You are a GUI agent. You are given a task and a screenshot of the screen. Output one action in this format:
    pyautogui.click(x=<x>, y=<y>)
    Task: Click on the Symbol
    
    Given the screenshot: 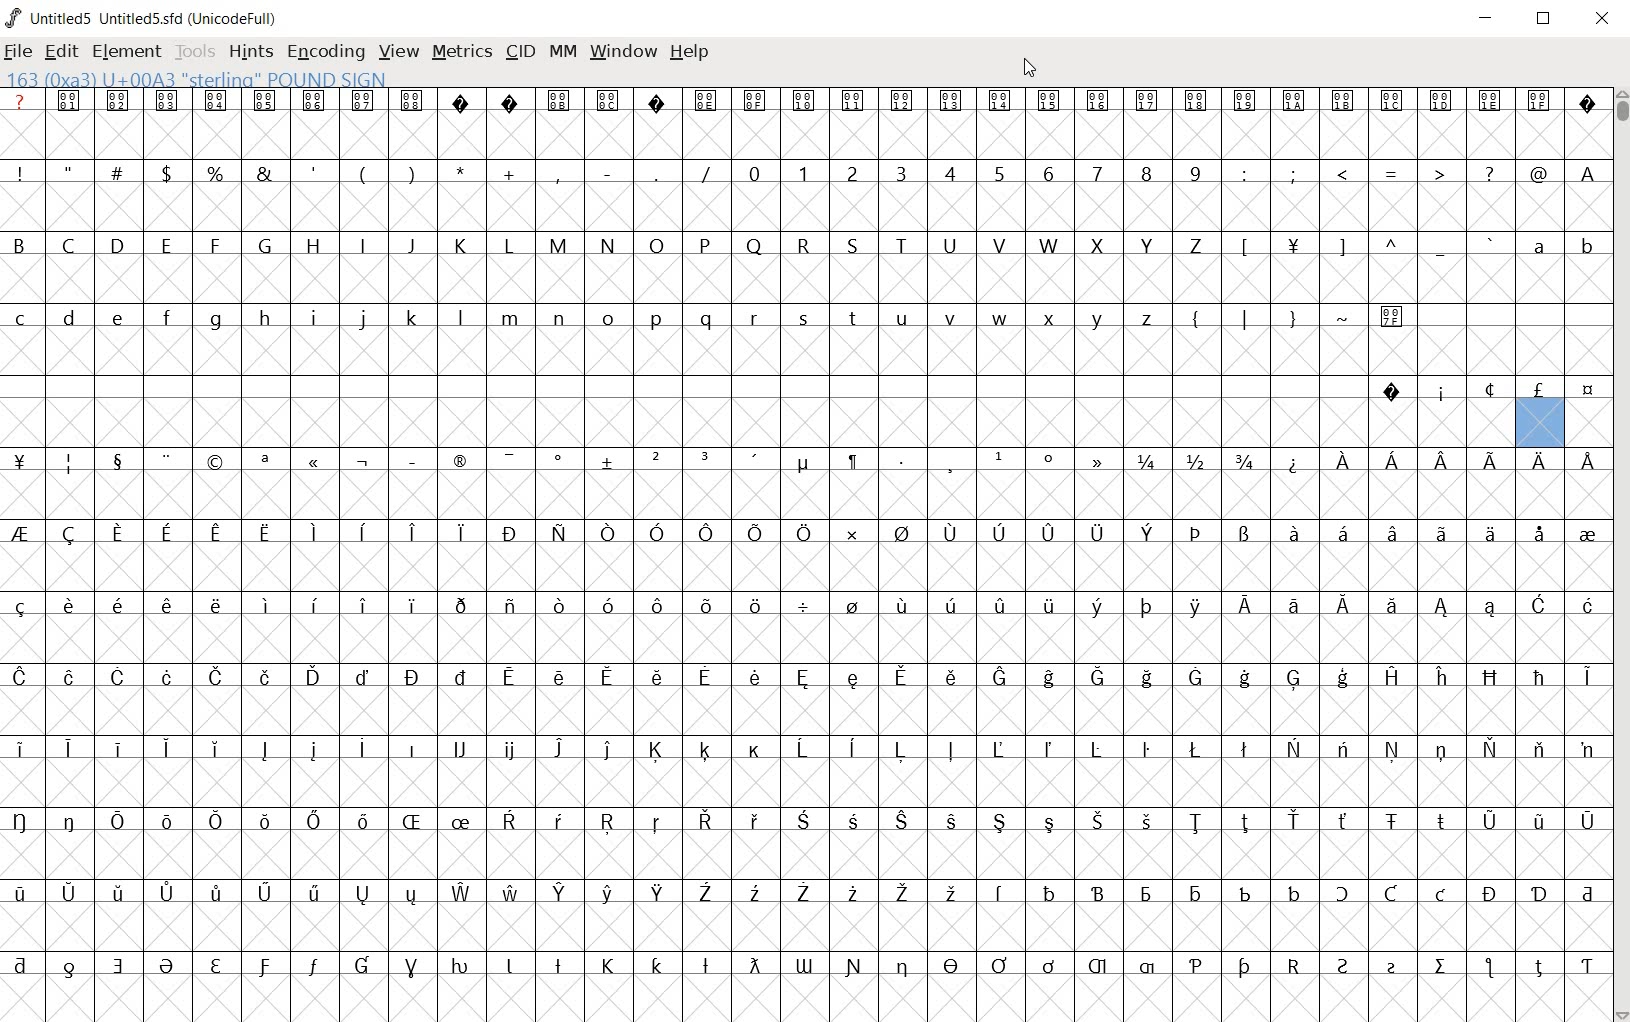 What is the action you would take?
    pyautogui.click(x=70, y=821)
    